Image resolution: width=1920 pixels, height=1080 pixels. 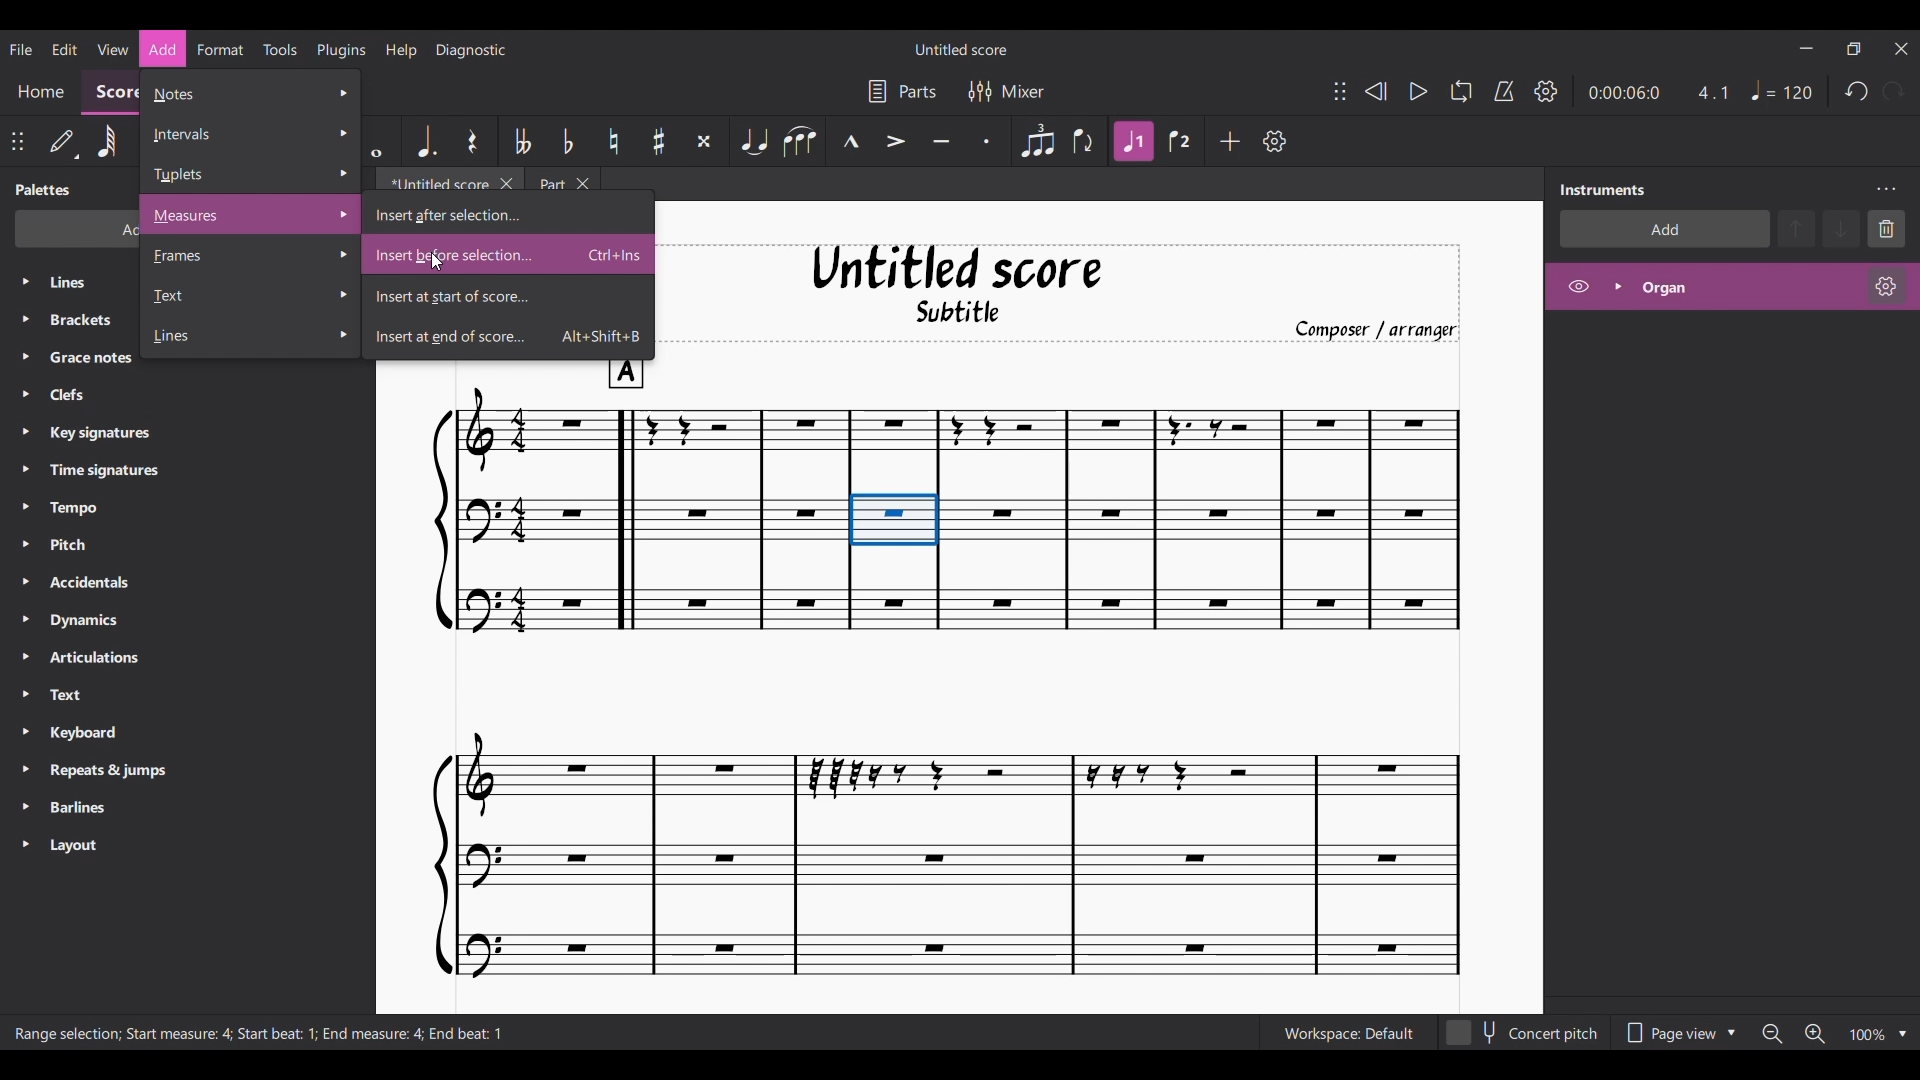 What do you see at coordinates (962, 49) in the screenshot?
I see `Name of current score` at bounding box center [962, 49].